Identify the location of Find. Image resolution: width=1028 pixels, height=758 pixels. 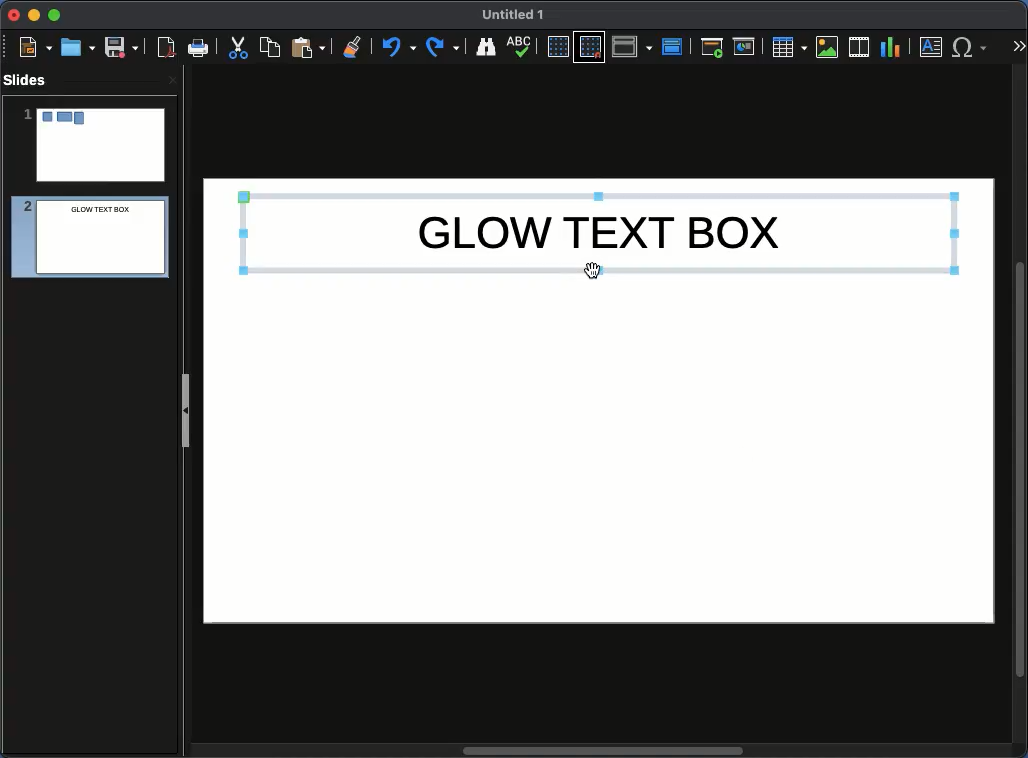
(485, 46).